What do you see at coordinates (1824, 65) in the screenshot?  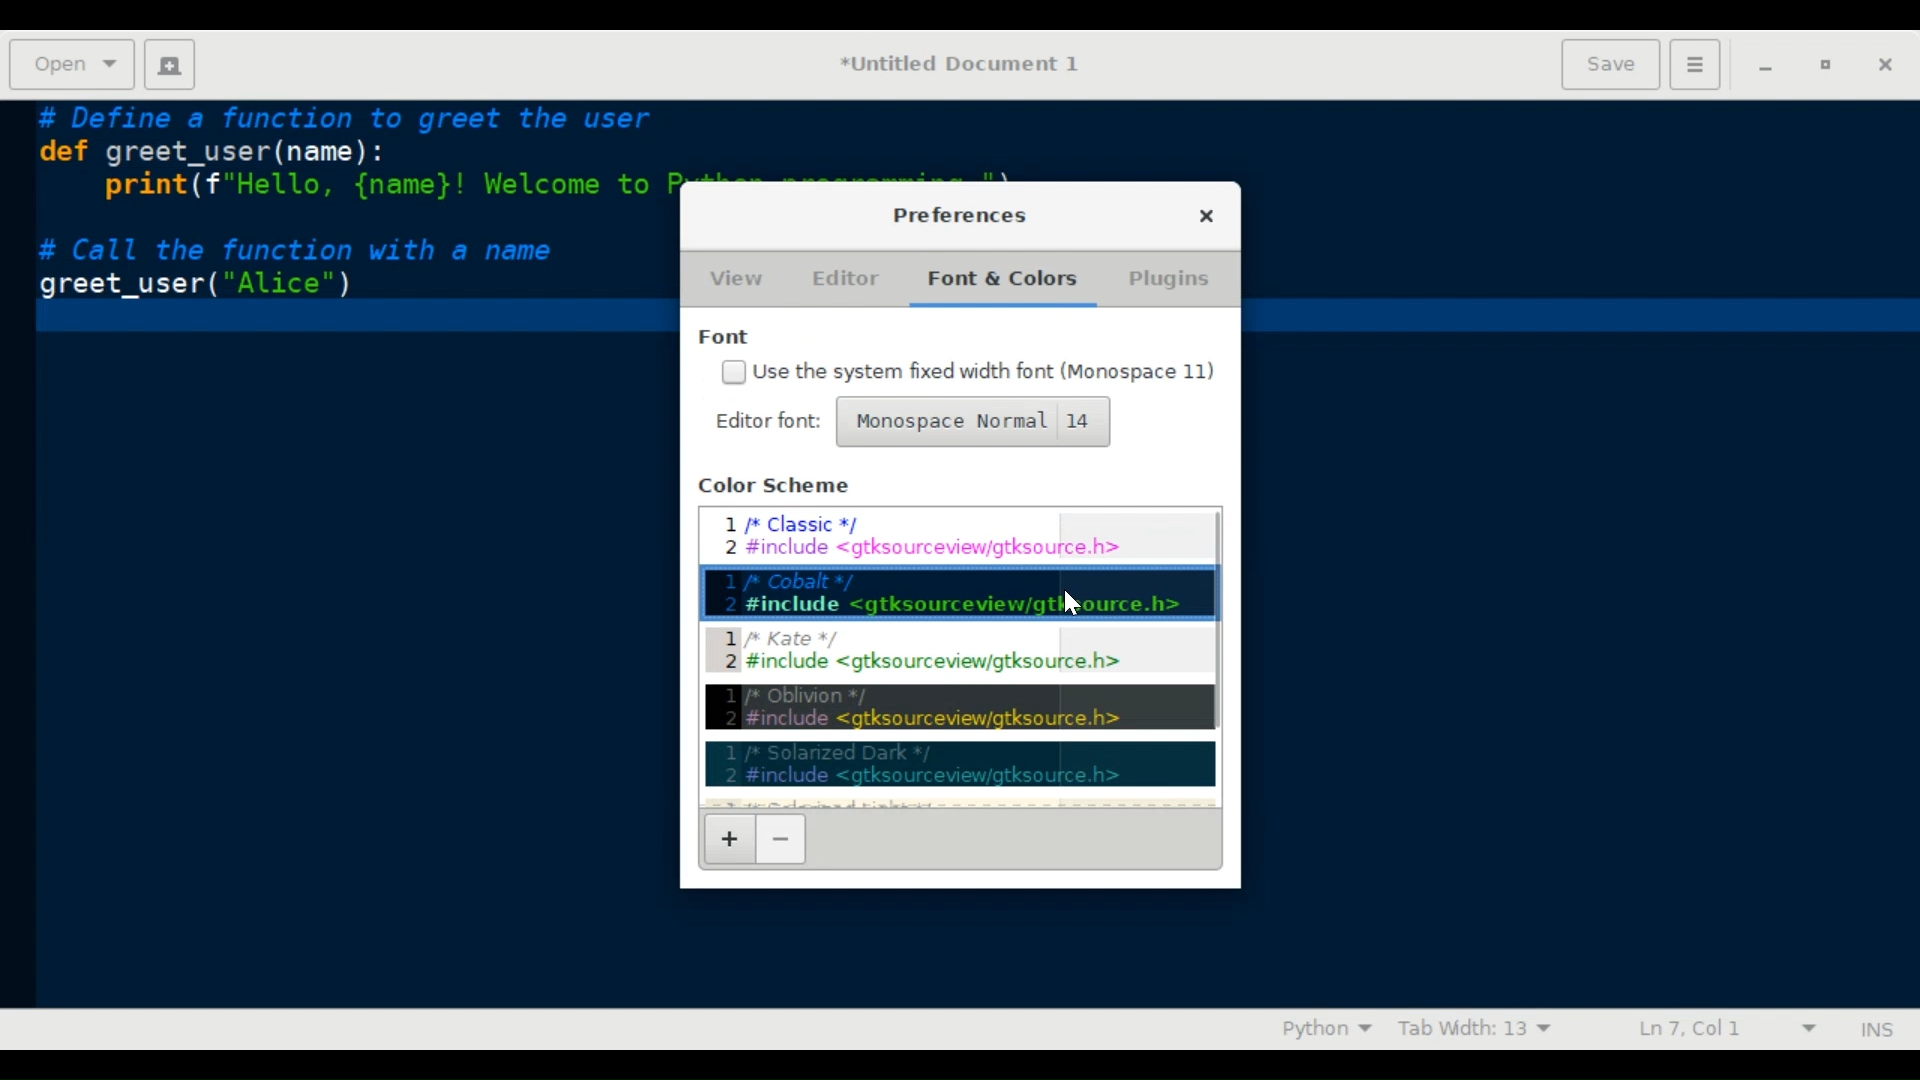 I see `Restore` at bounding box center [1824, 65].